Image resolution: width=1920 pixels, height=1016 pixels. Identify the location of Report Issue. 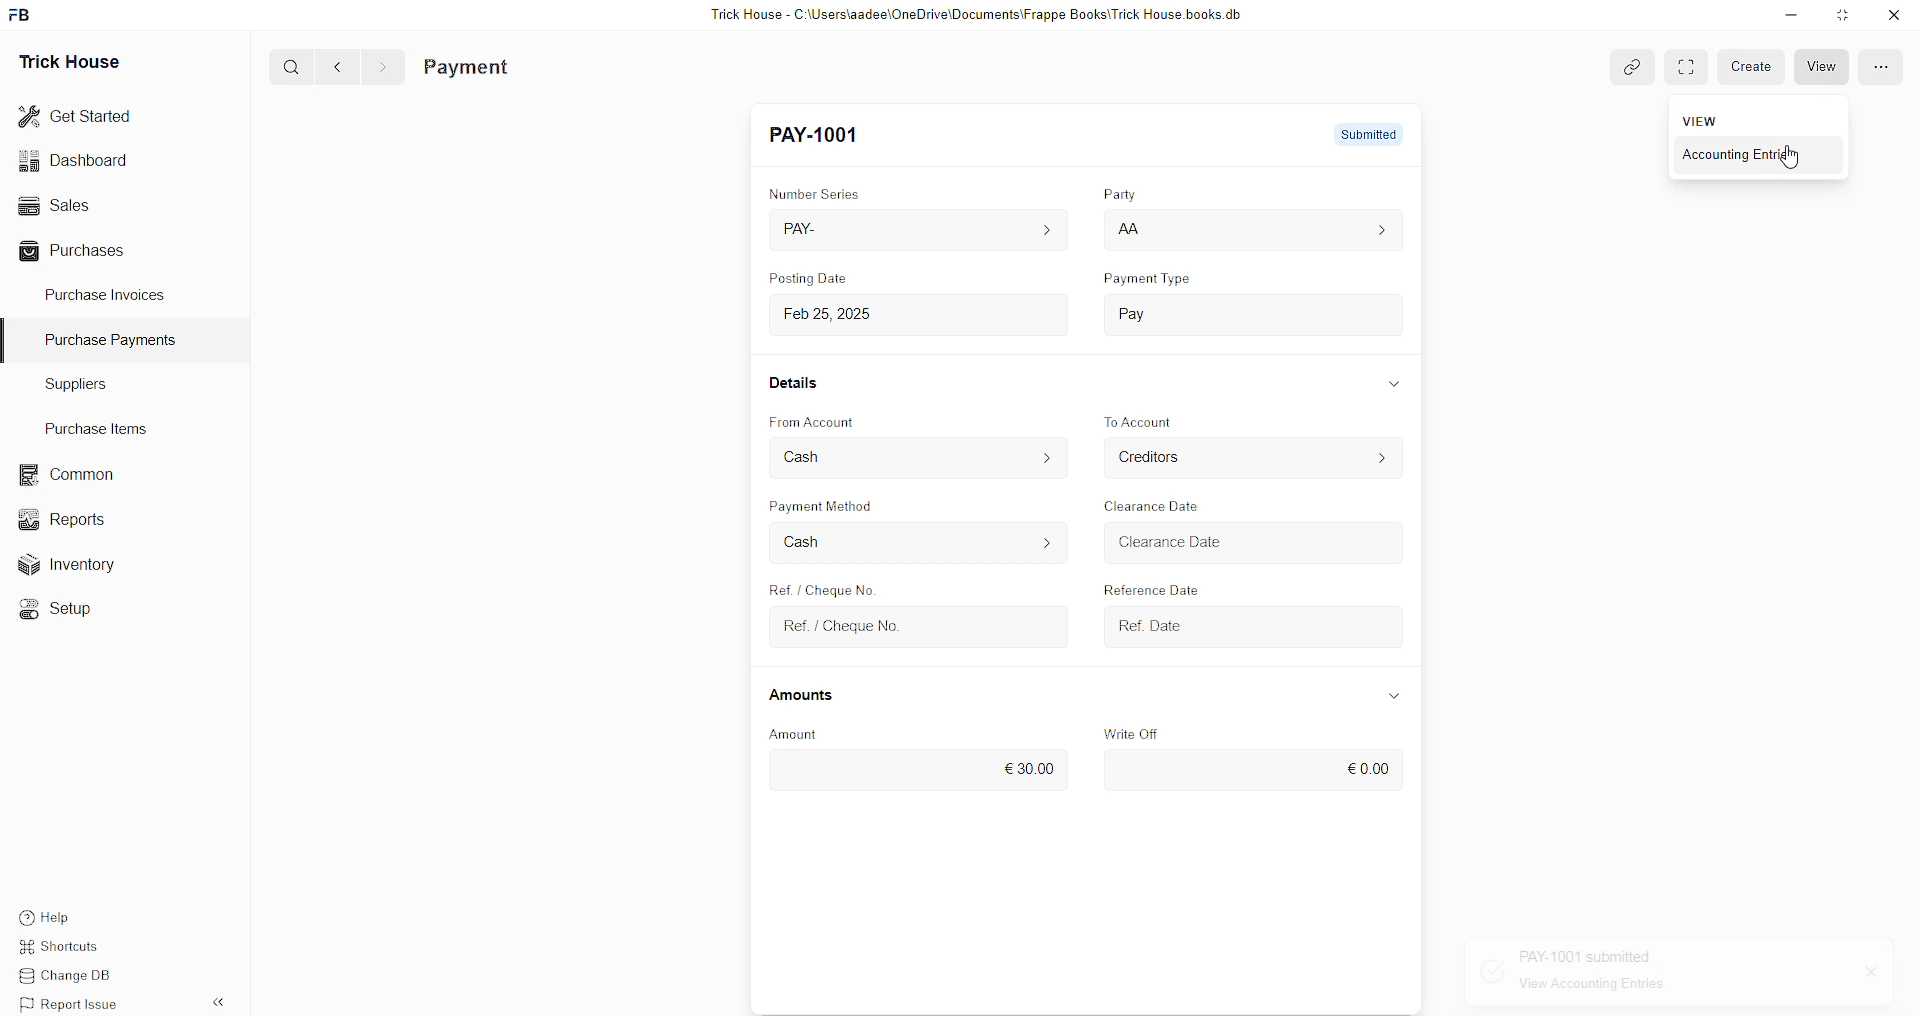
(75, 1004).